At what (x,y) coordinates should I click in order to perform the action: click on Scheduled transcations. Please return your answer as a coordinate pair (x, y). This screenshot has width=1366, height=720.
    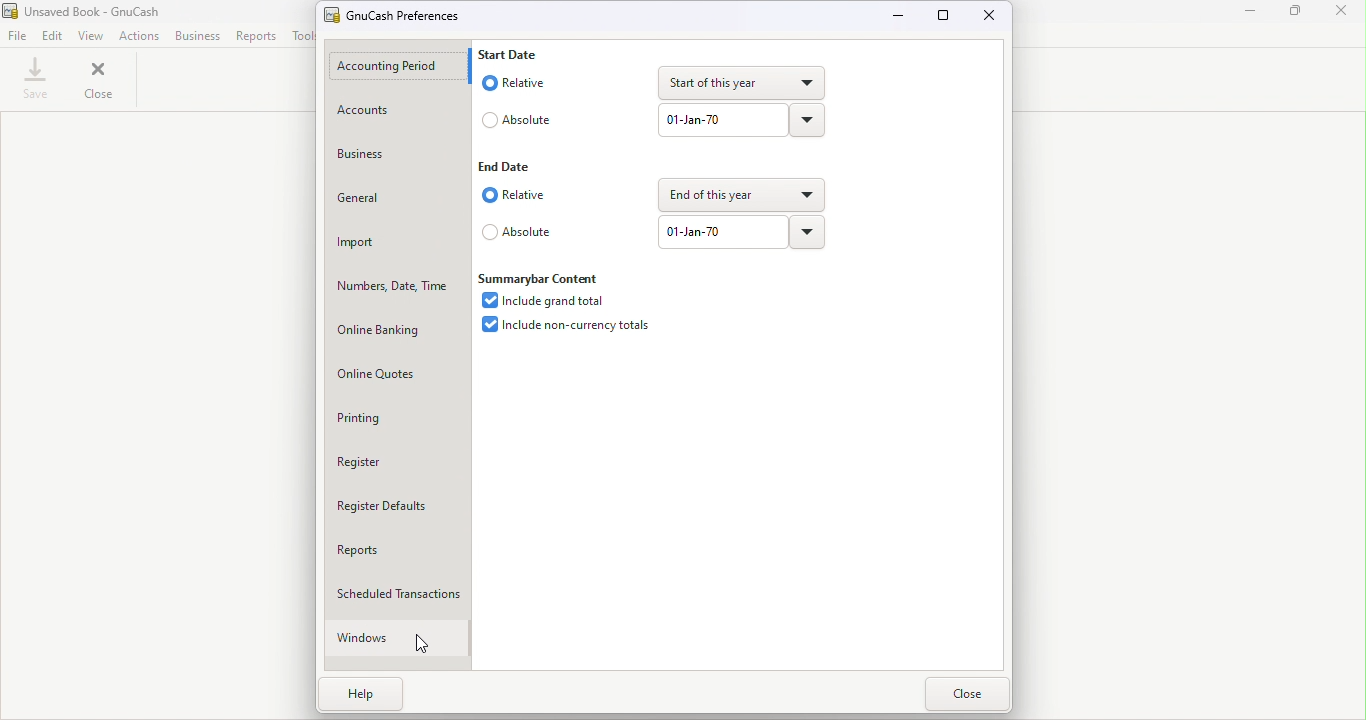
    Looking at the image, I should click on (402, 589).